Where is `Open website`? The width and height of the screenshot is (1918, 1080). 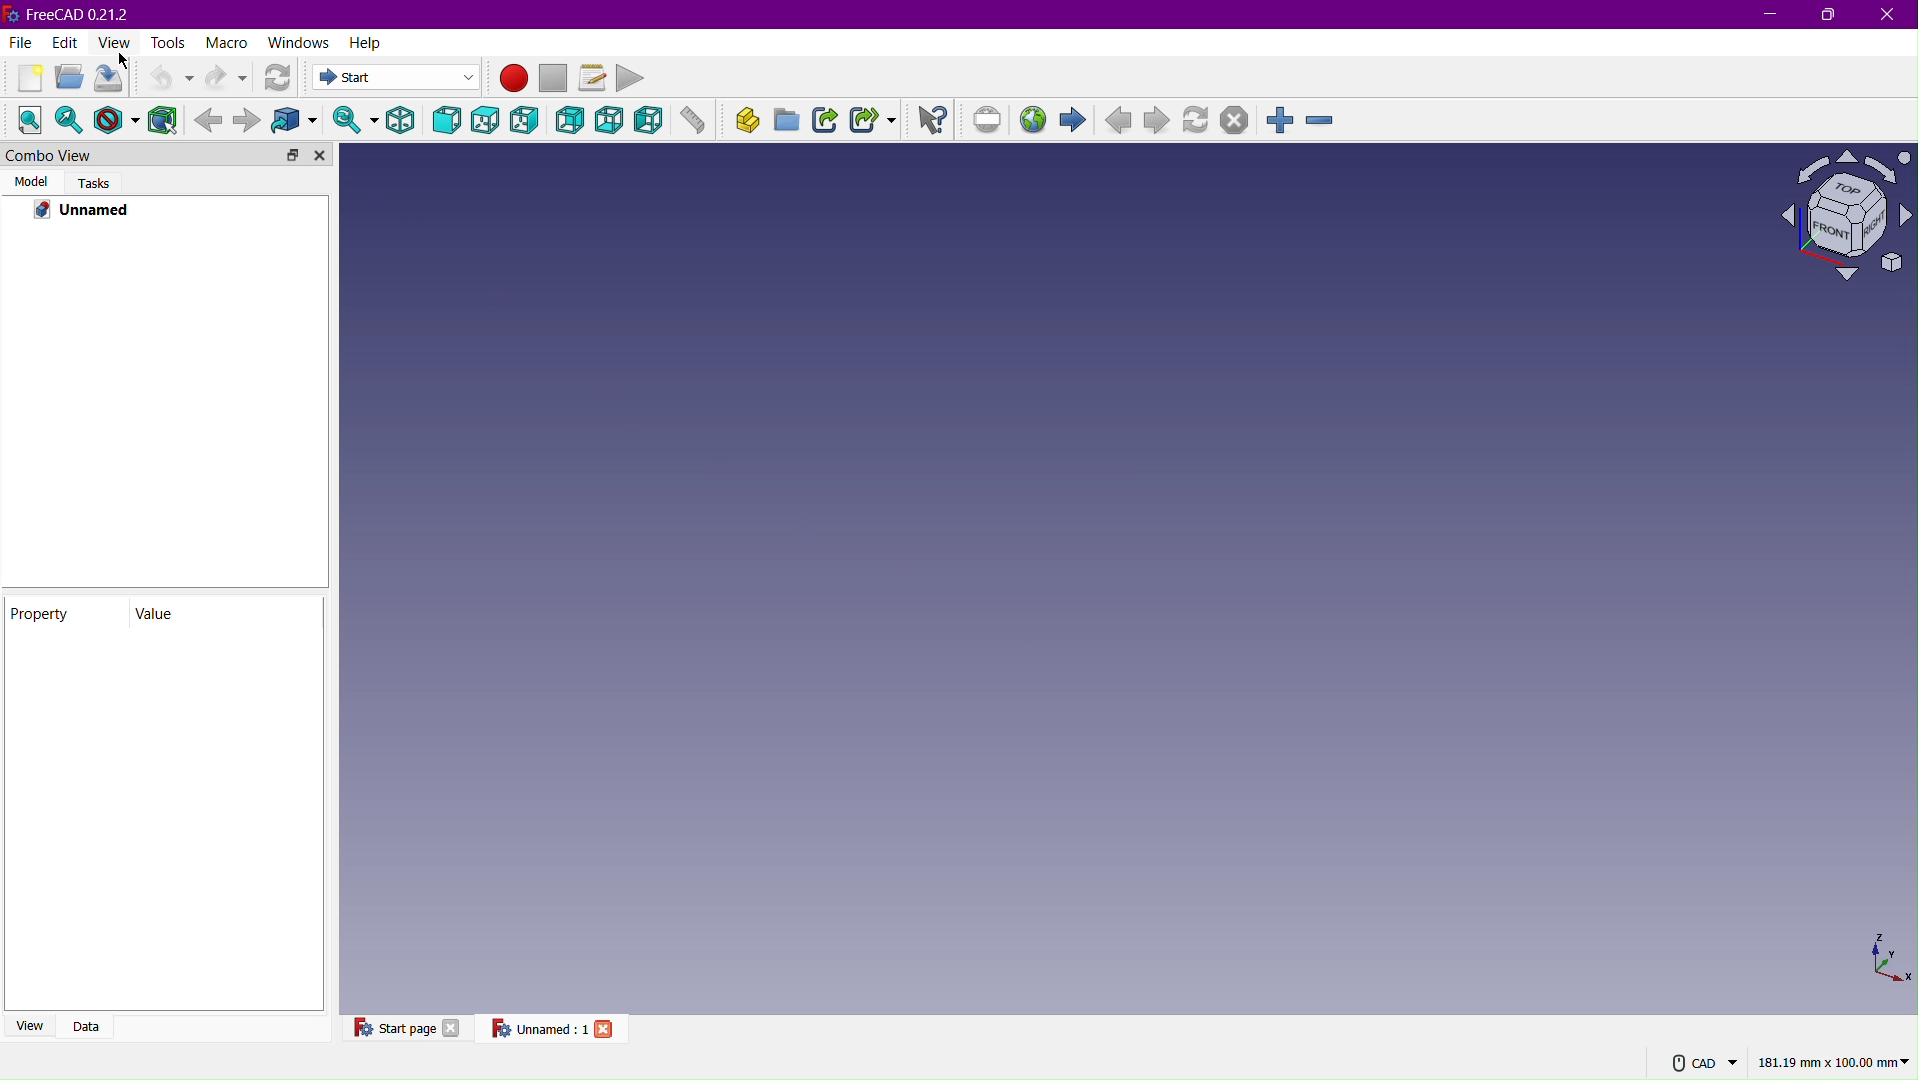
Open website is located at coordinates (1032, 122).